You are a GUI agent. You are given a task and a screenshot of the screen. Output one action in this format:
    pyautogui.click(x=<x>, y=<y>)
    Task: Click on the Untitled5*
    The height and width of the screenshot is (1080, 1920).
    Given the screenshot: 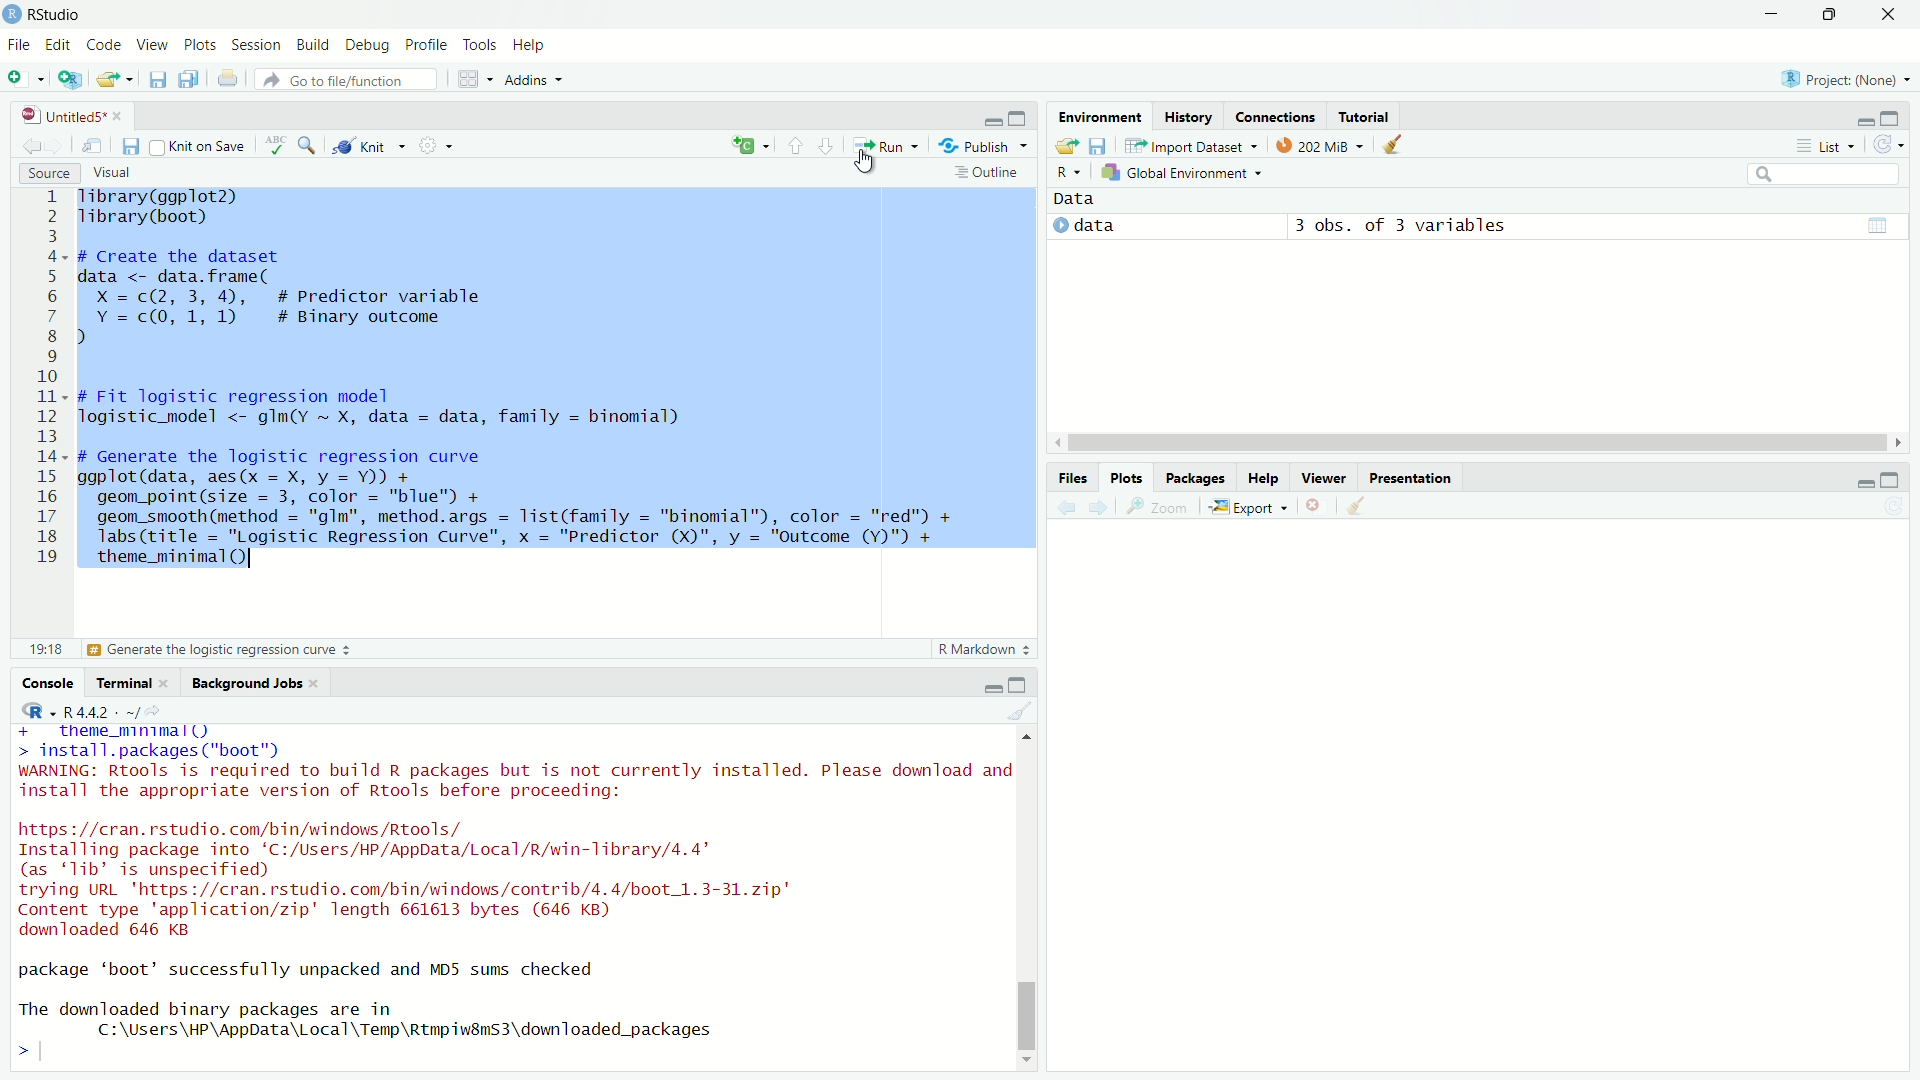 What is the action you would take?
    pyautogui.click(x=62, y=116)
    